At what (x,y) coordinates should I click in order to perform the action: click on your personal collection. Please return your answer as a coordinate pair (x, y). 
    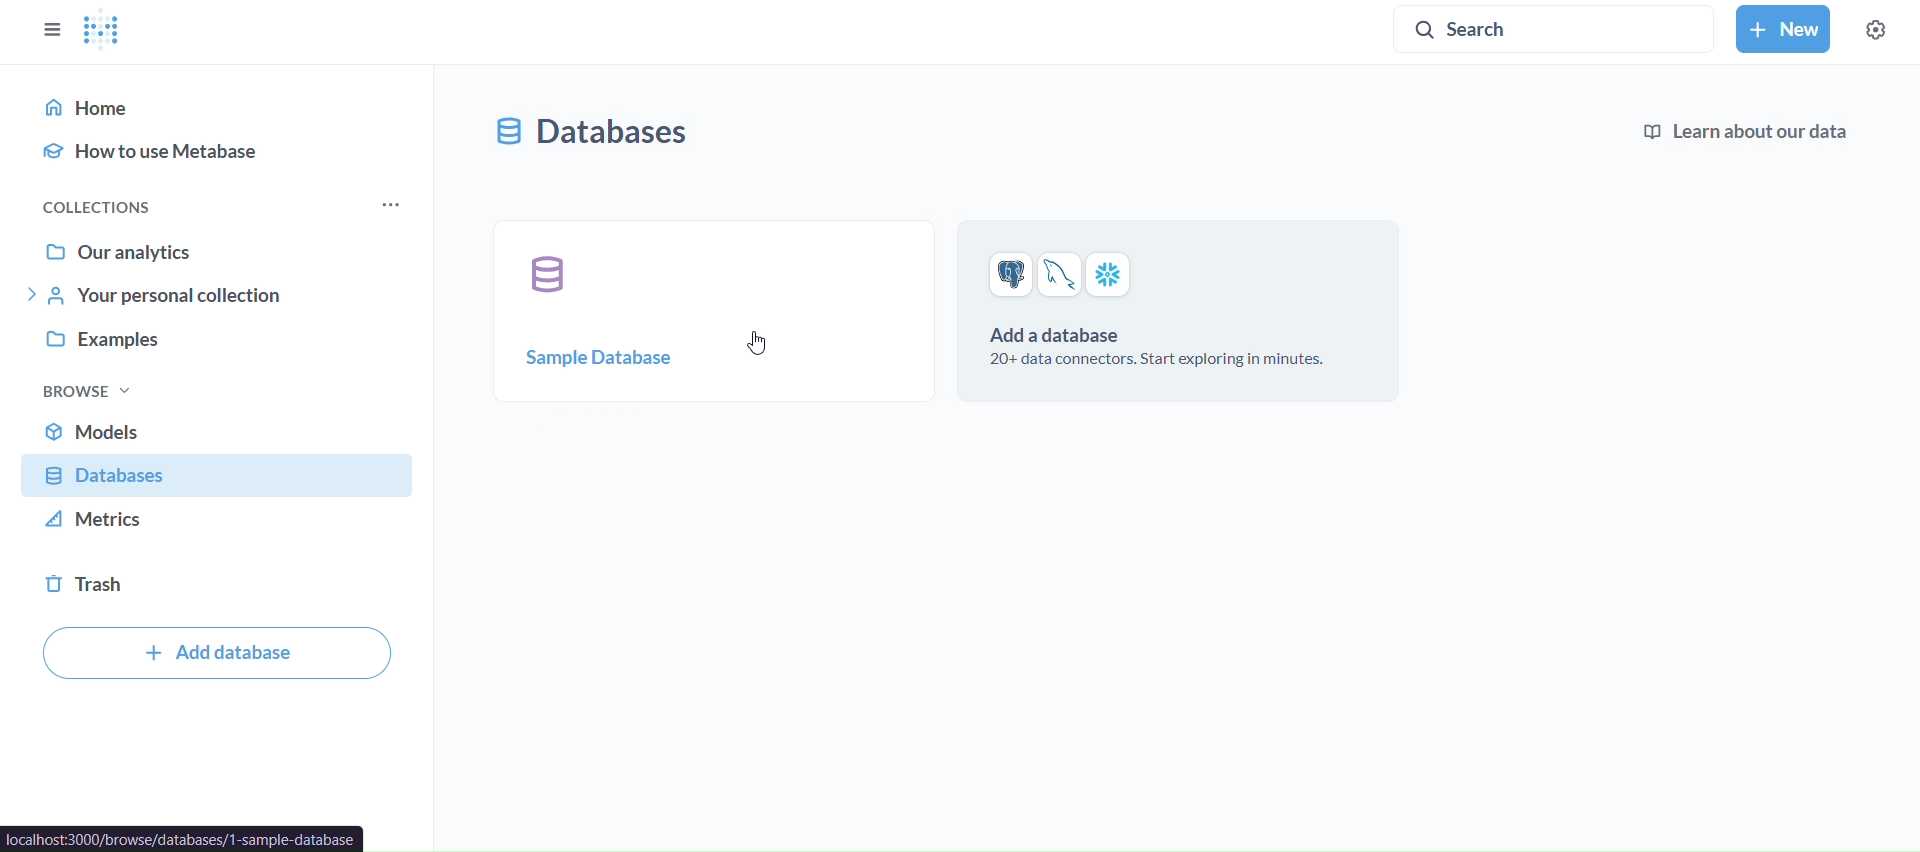
    Looking at the image, I should click on (218, 296).